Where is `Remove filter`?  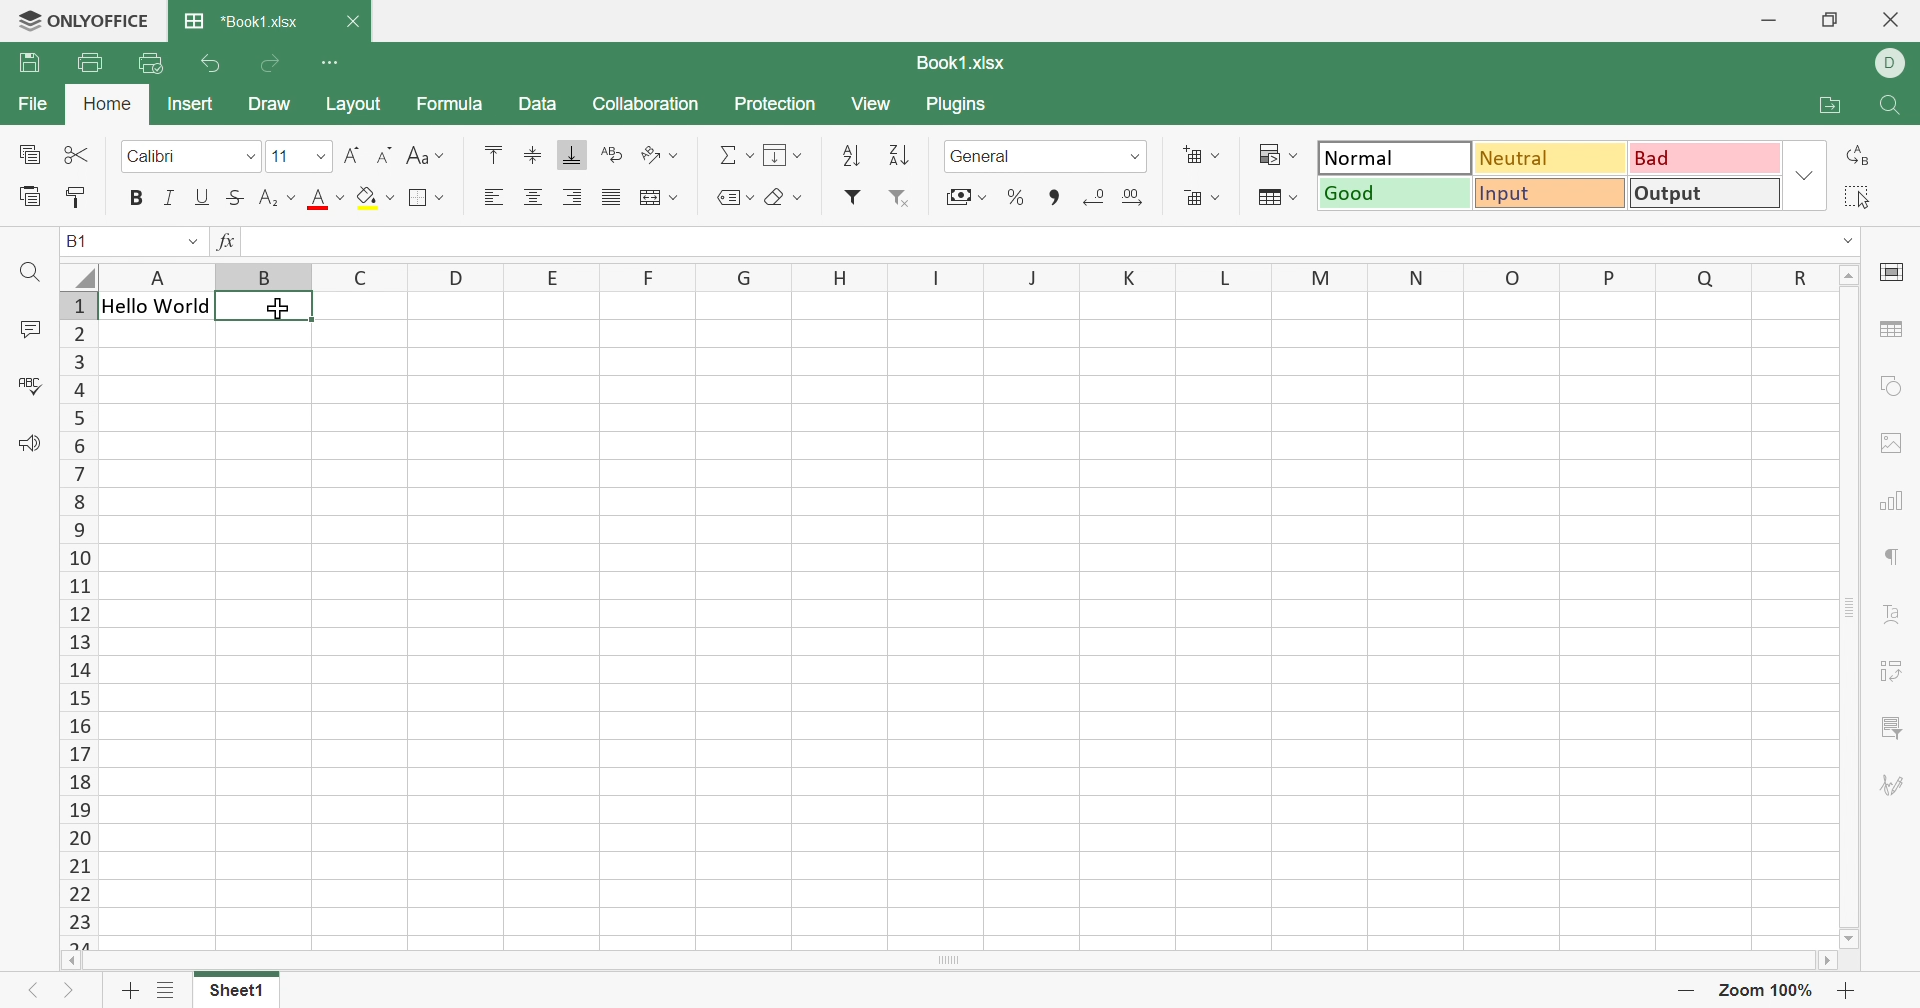
Remove filter is located at coordinates (899, 201).